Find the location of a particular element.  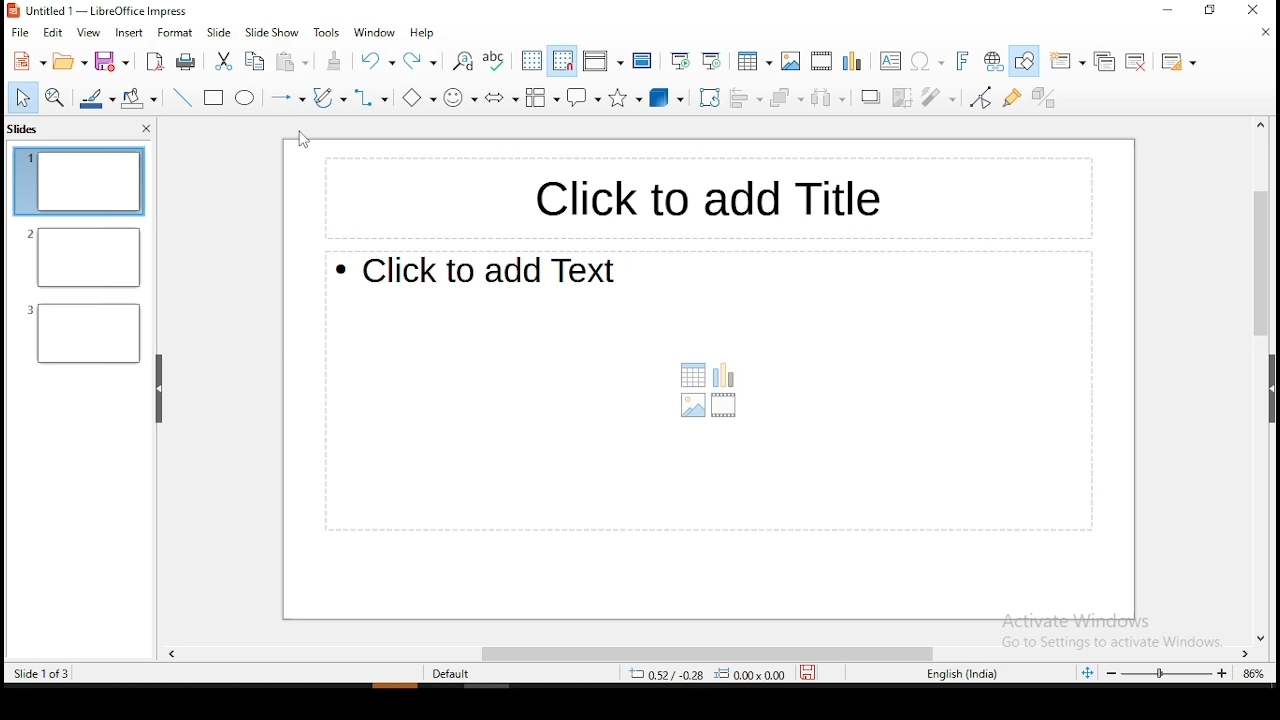

insert special characters is located at coordinates (926, 59).